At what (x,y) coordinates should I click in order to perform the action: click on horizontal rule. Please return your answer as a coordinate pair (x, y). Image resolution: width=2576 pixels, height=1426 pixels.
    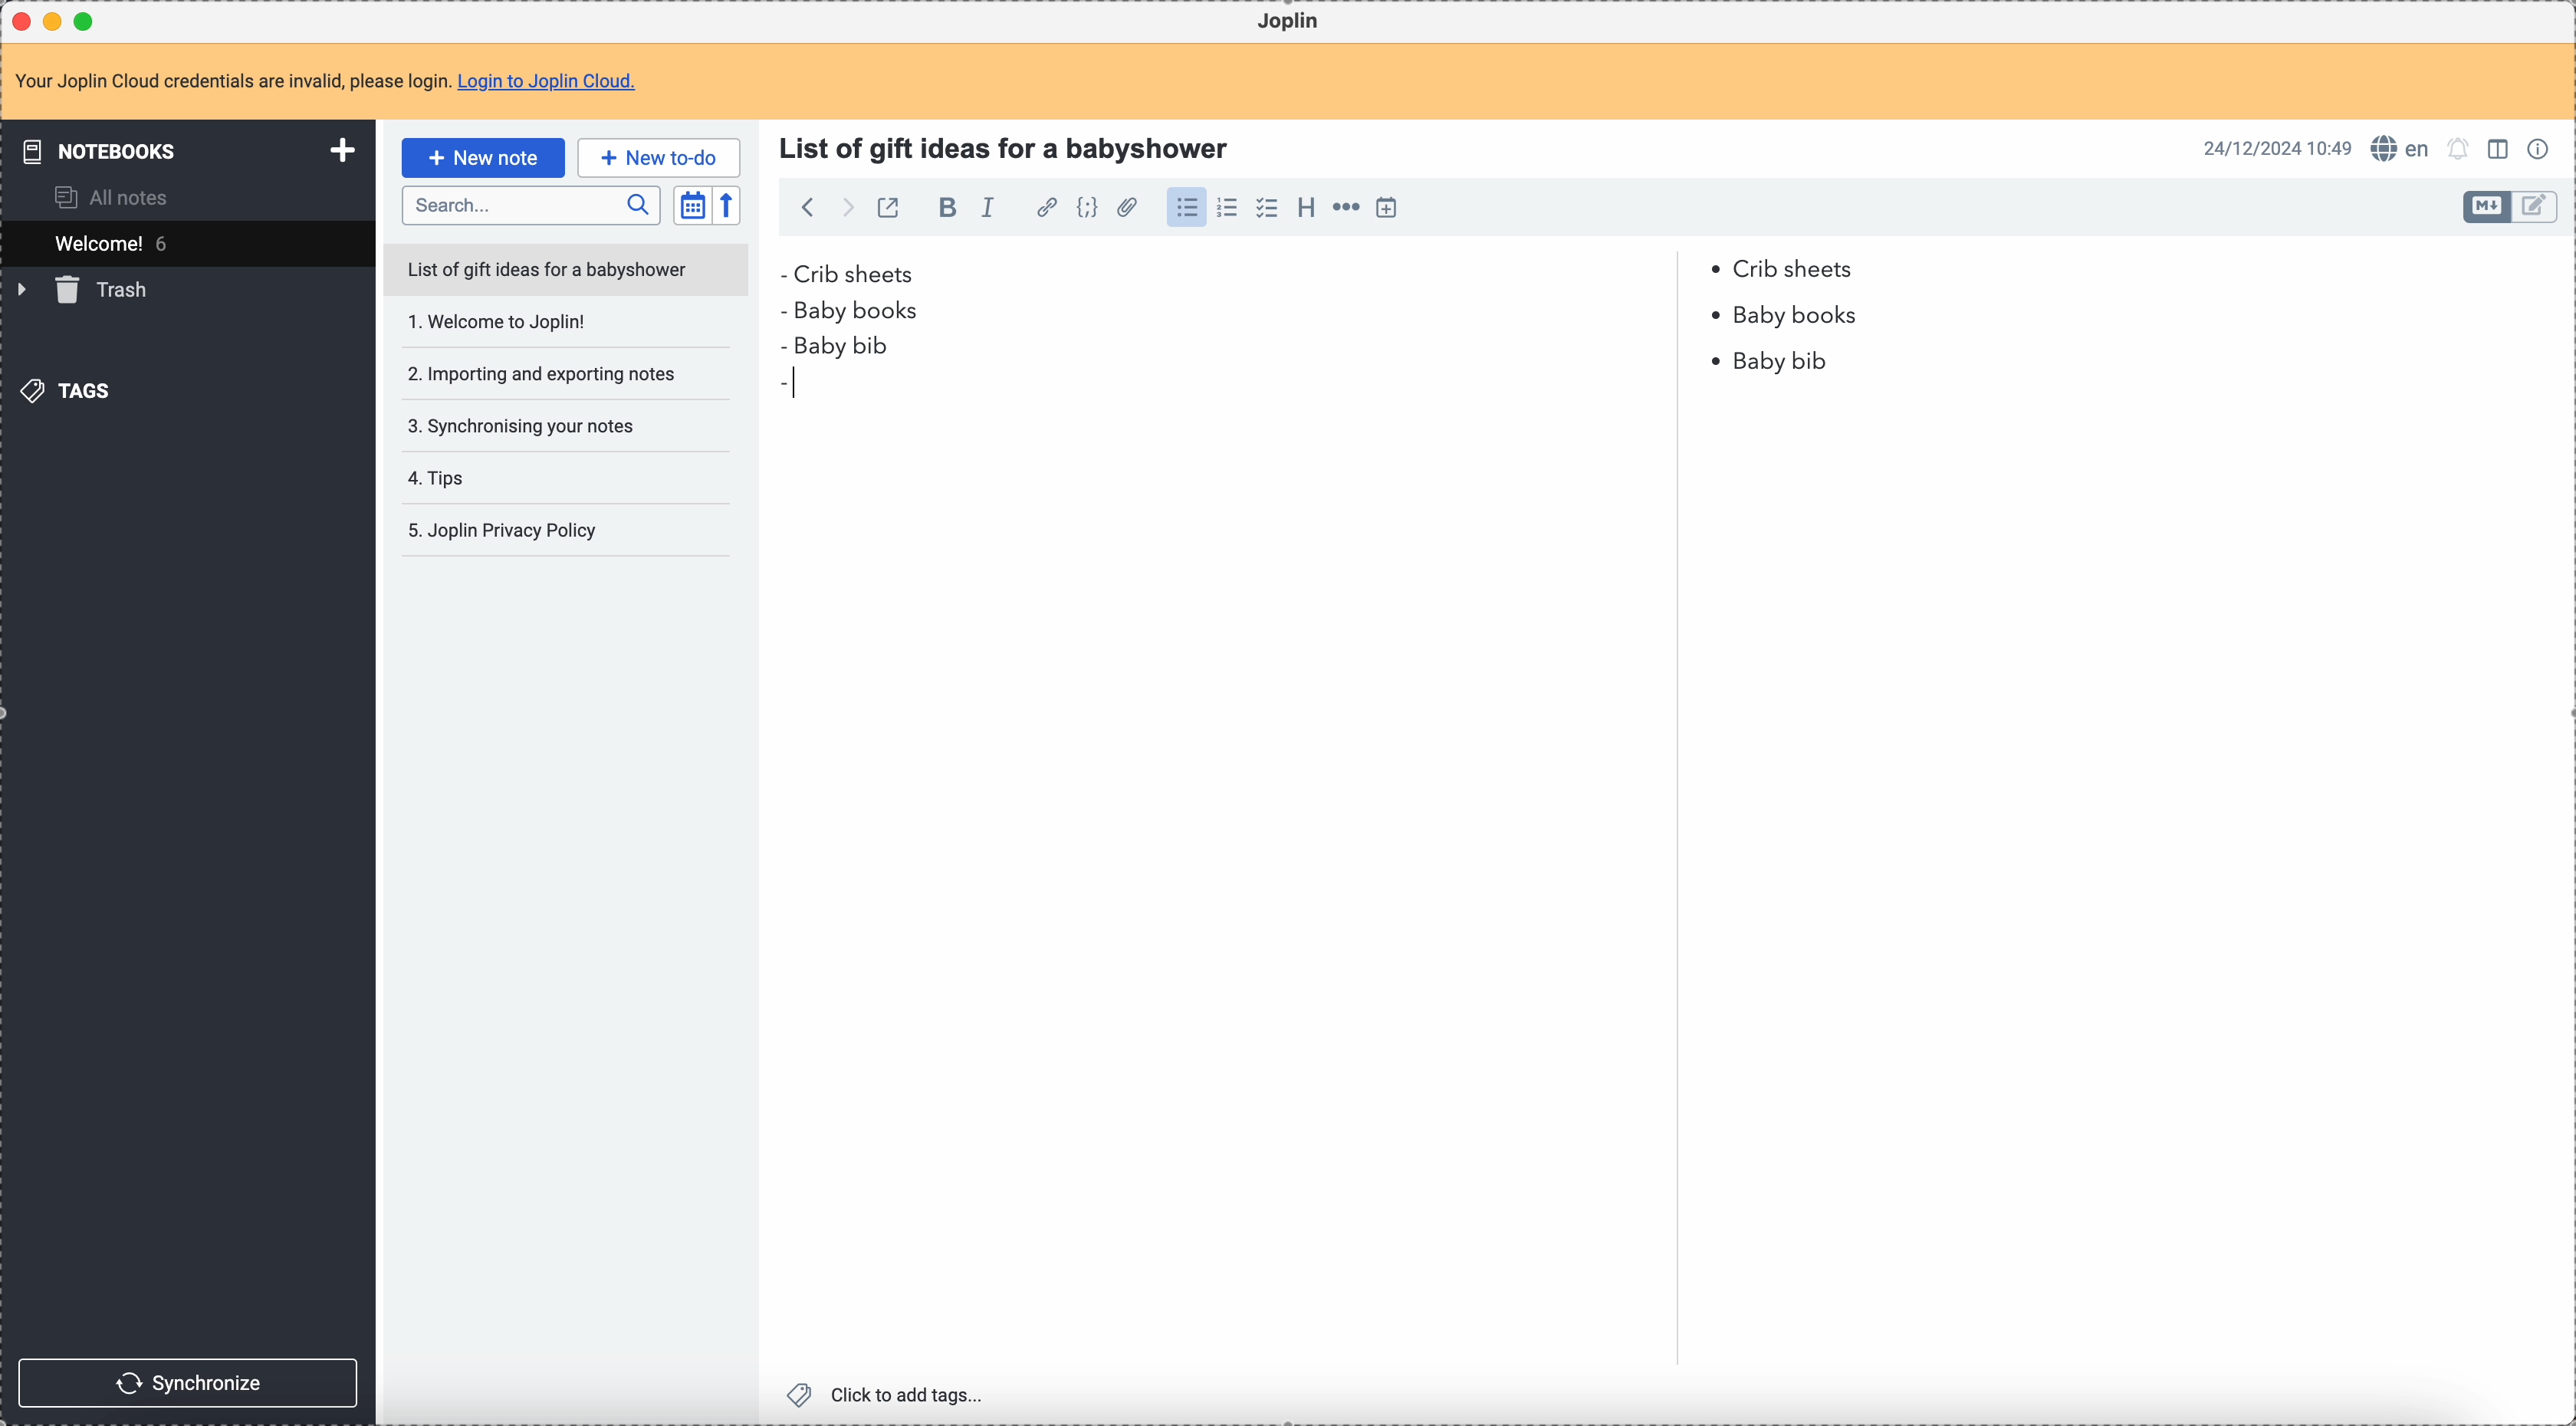
    Looking at the image, I should click on (1349, 209).